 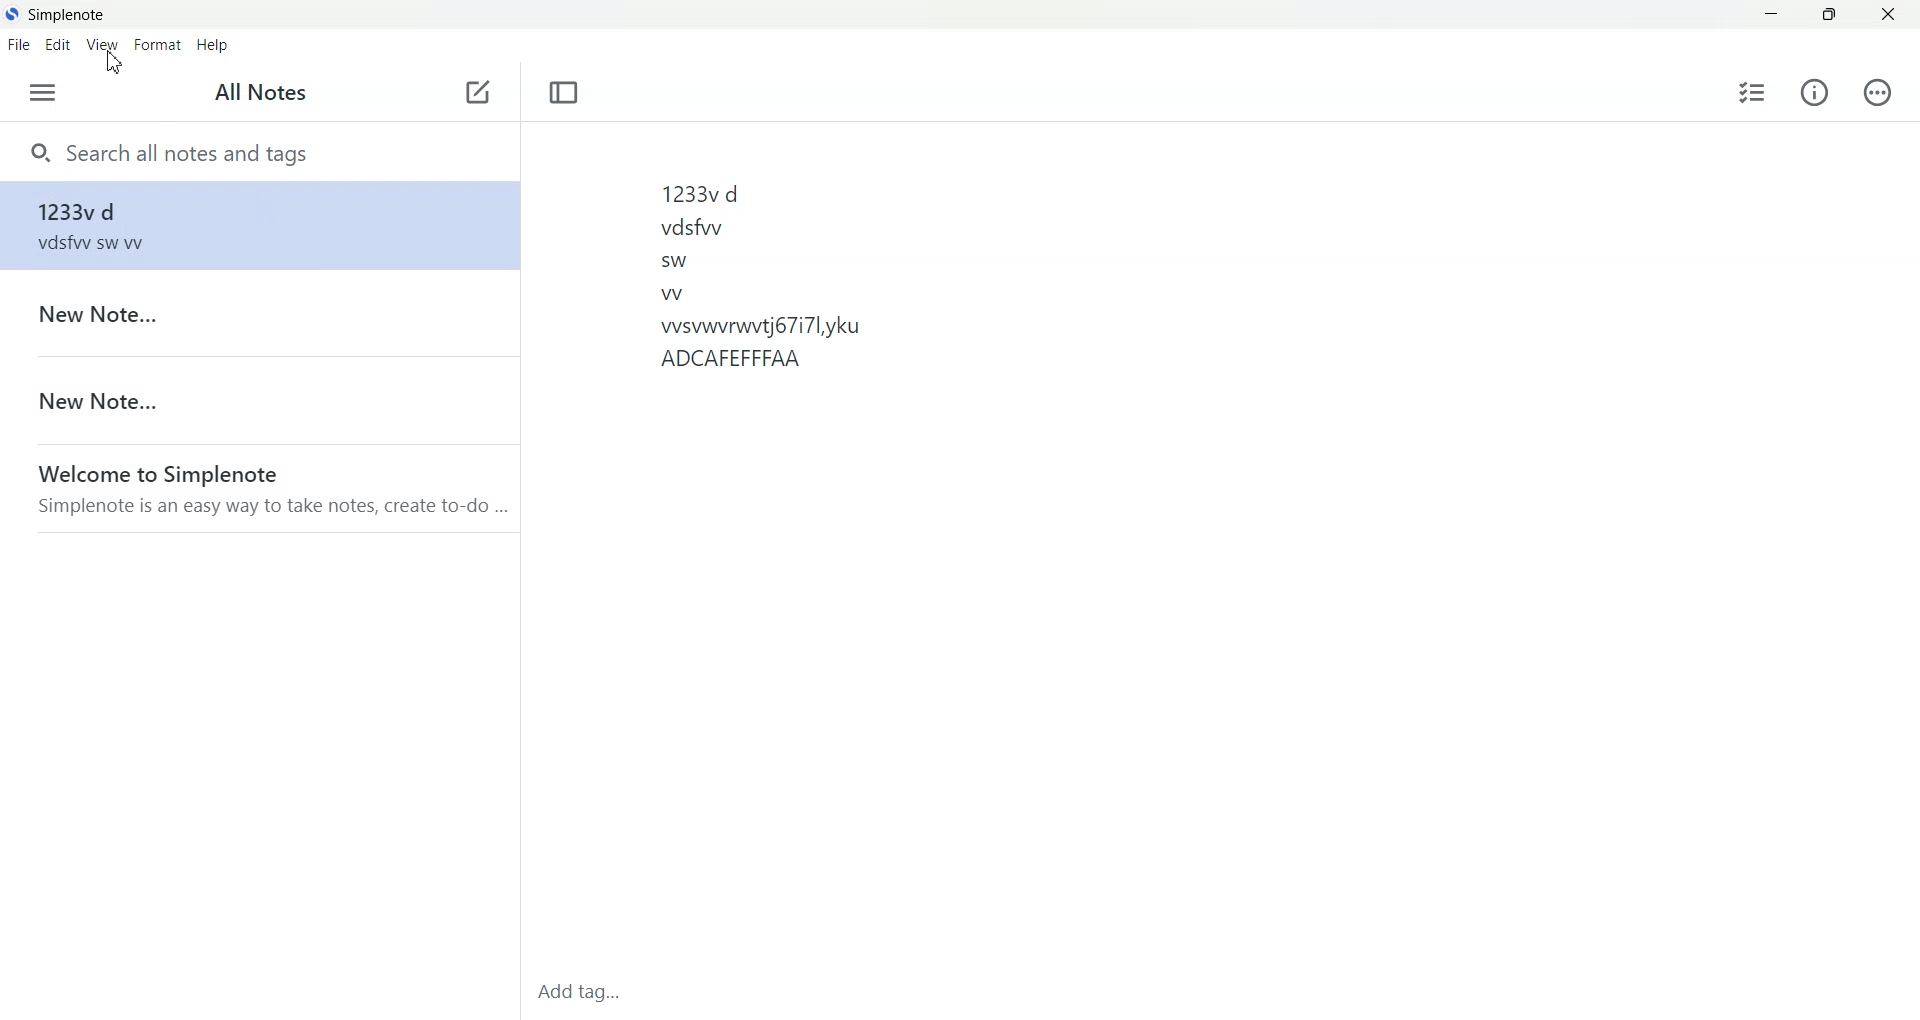 I want to click on Insert checklist, so click(x=1754, y=92).